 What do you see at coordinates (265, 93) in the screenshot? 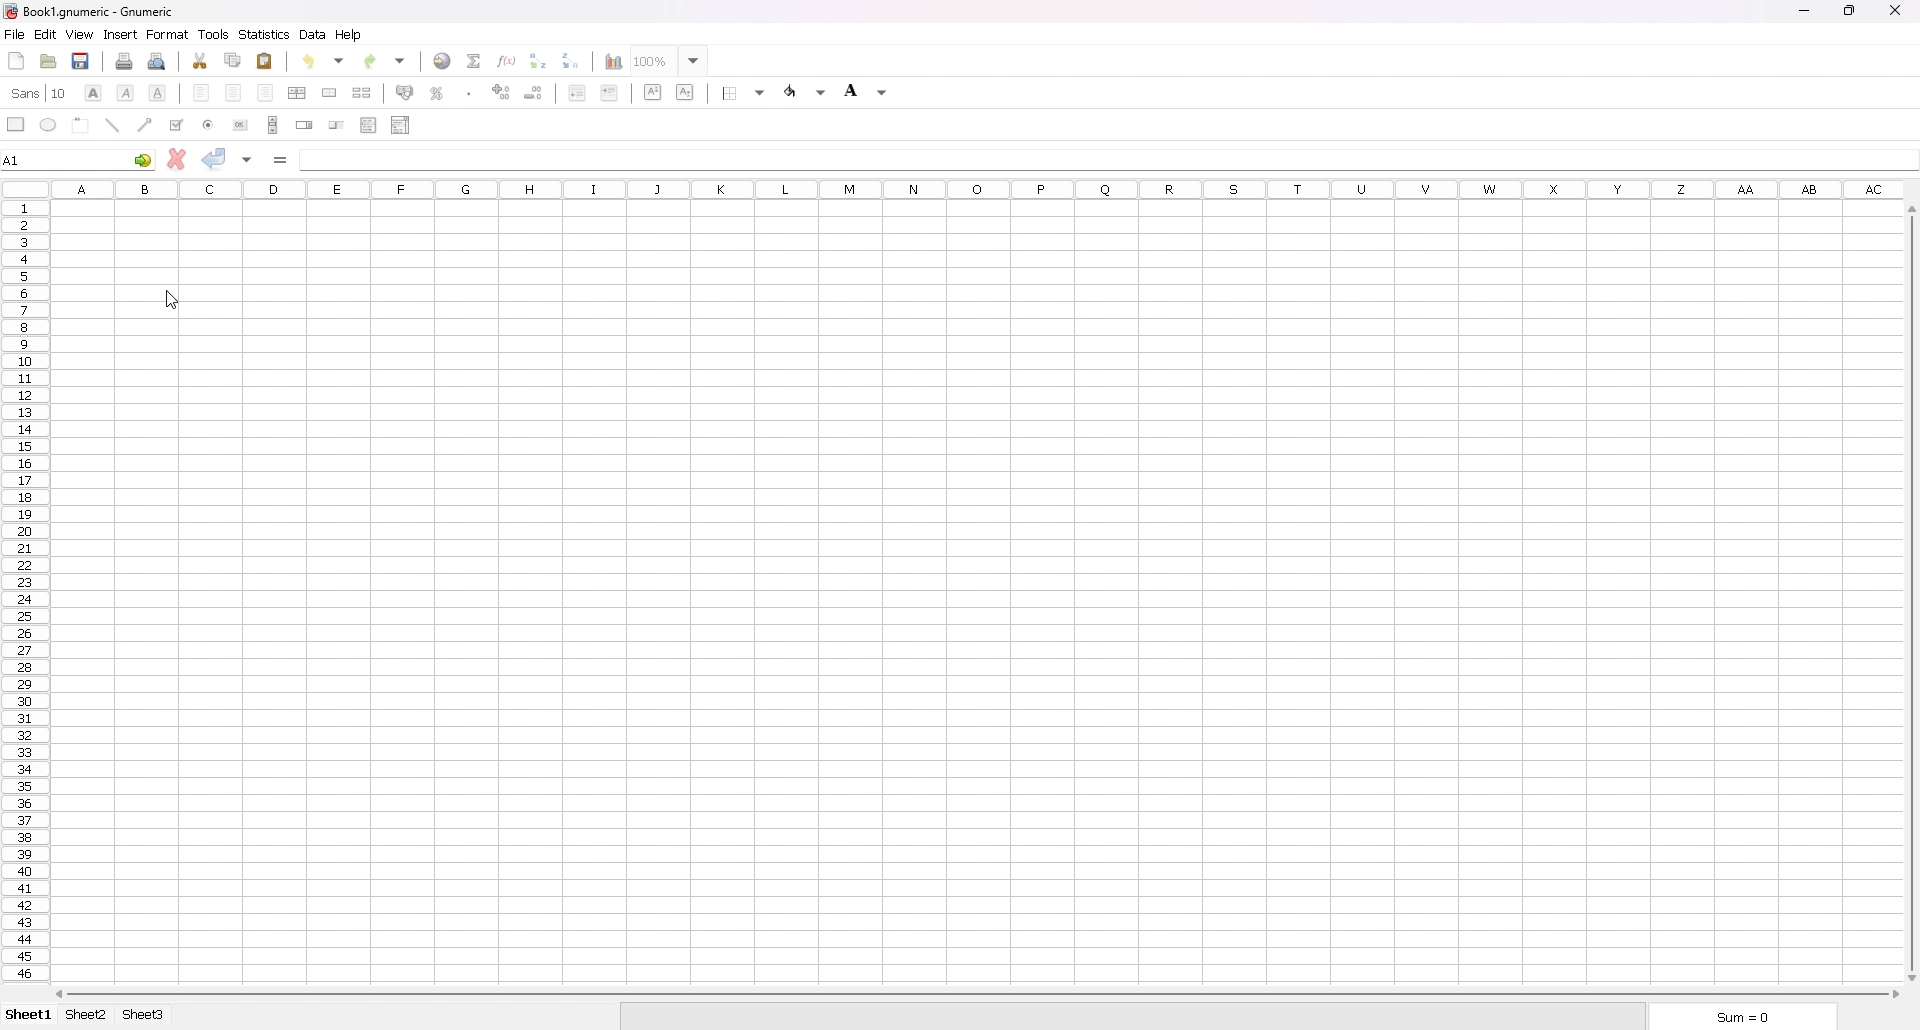
I see `right align` at bounding box center [265, 93].